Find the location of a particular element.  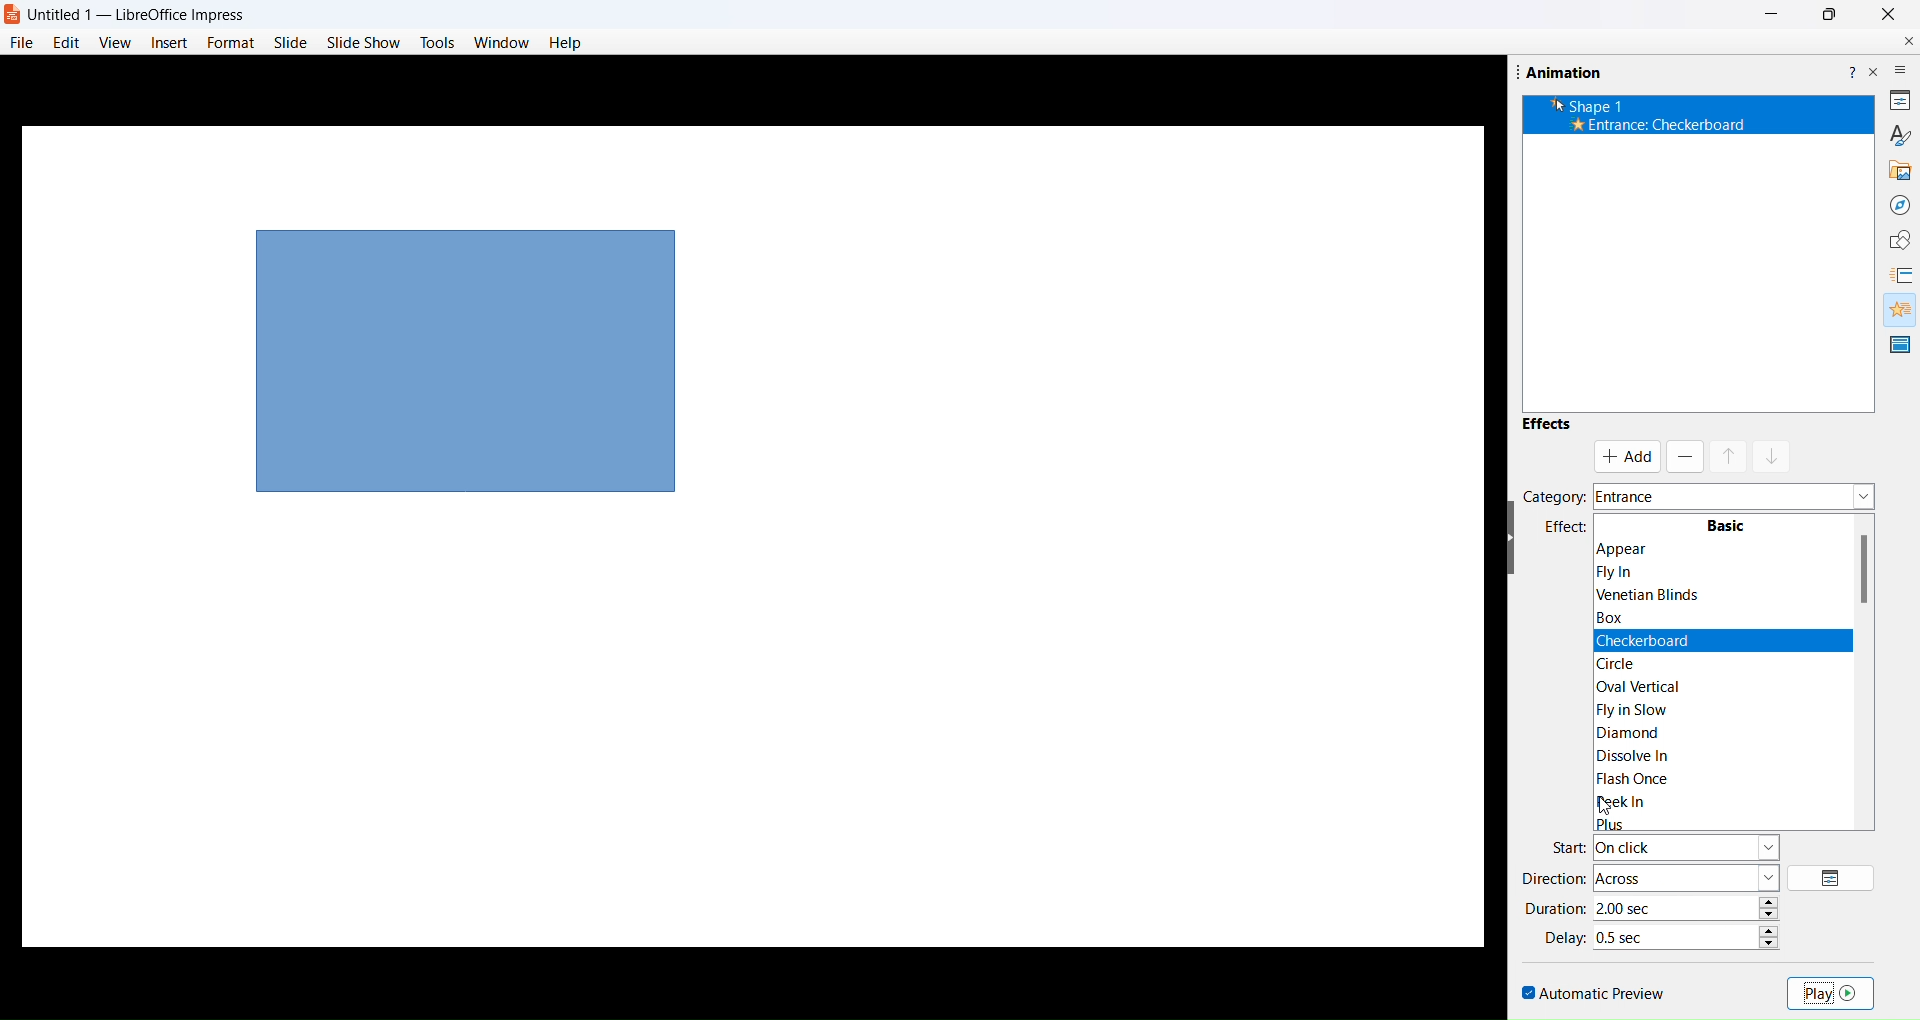

delay is located at coordinates (1567, 937).